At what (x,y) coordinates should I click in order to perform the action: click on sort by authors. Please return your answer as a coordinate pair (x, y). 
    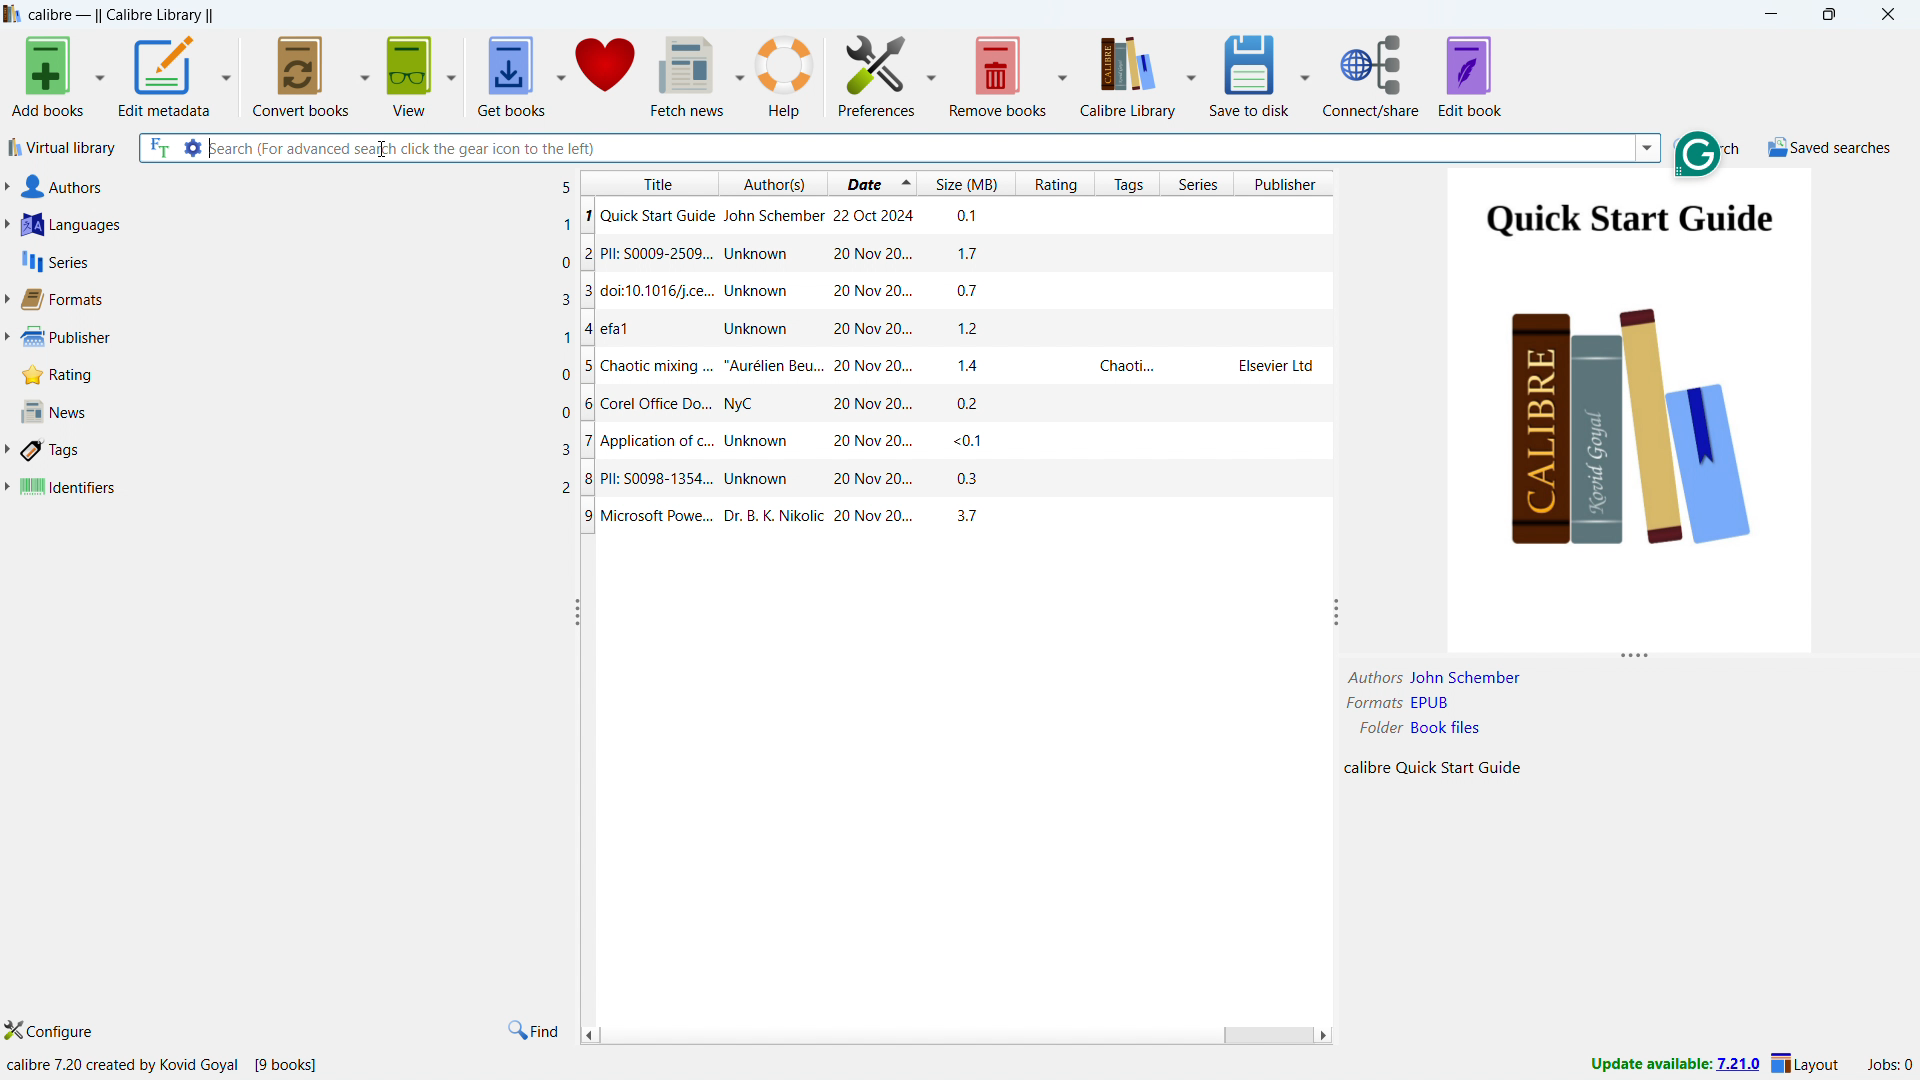
    Looking at the image, I should click on (776, 183).